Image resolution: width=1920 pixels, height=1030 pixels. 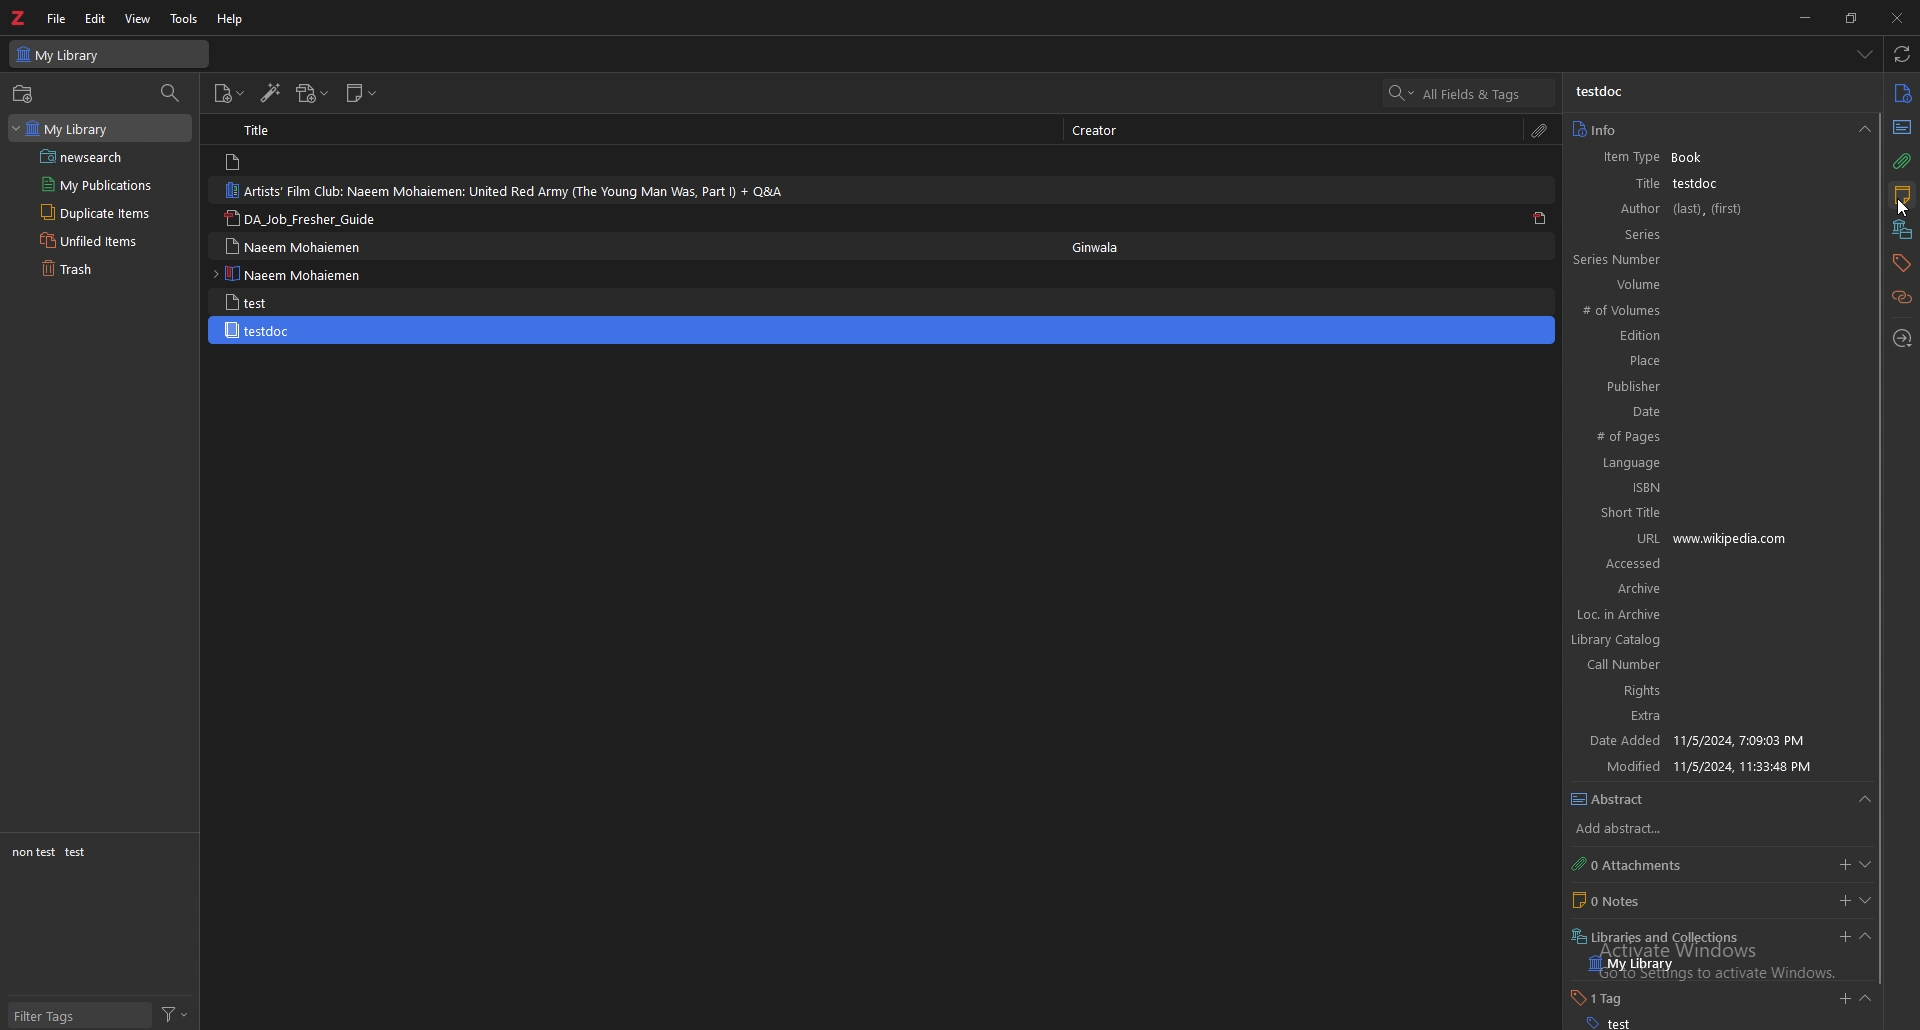 What do you see at coordinates (1541, 129) in the screenshot?
I see `attachment` at bounding box center [1541, 129].